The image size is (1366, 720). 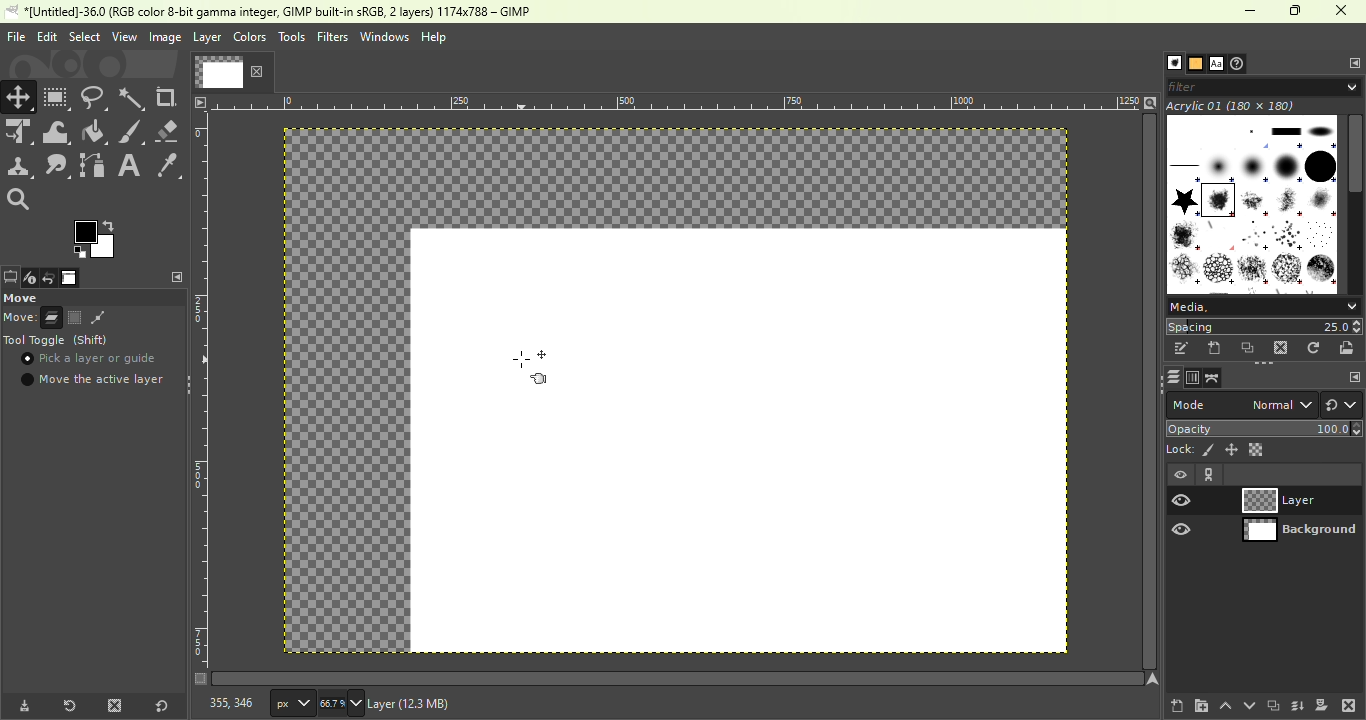 What do you see at coordinates (60, 166) in the screenshot?
I see `Smudge tool` at bounding box center [60, 166].